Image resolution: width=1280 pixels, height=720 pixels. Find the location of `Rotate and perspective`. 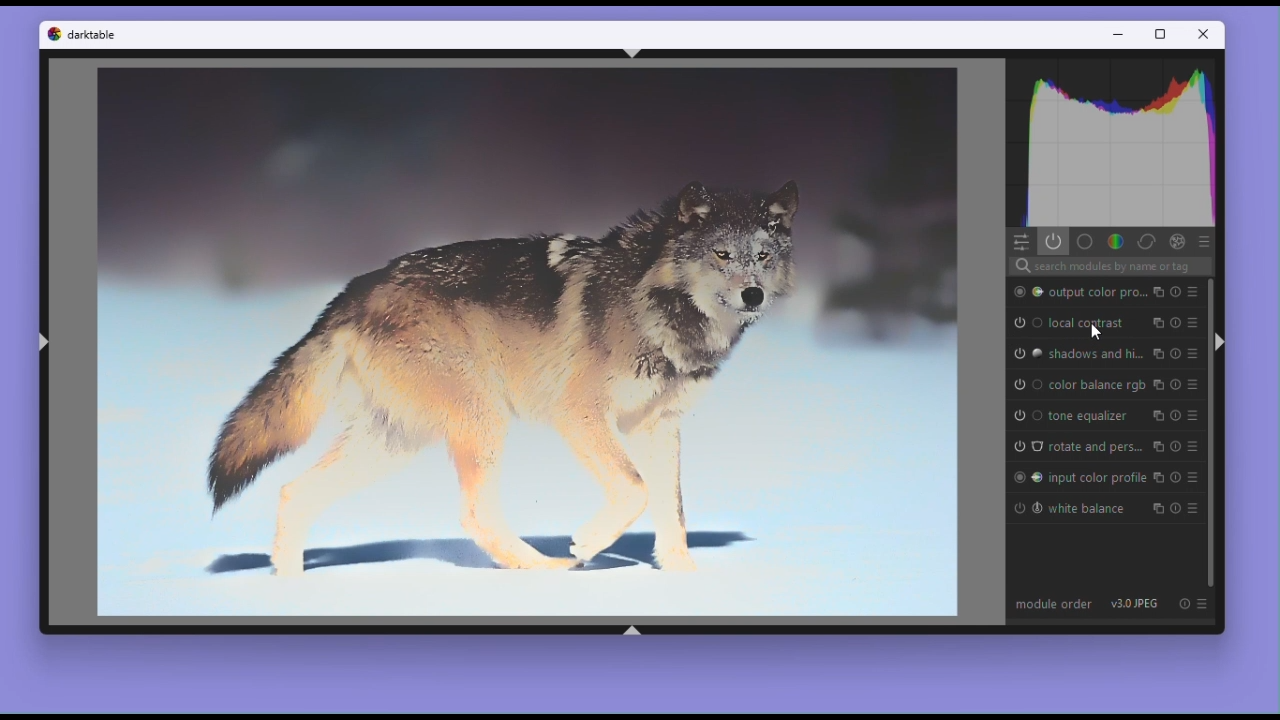

Rotate and perspective is located at coordinates (1093, 445).